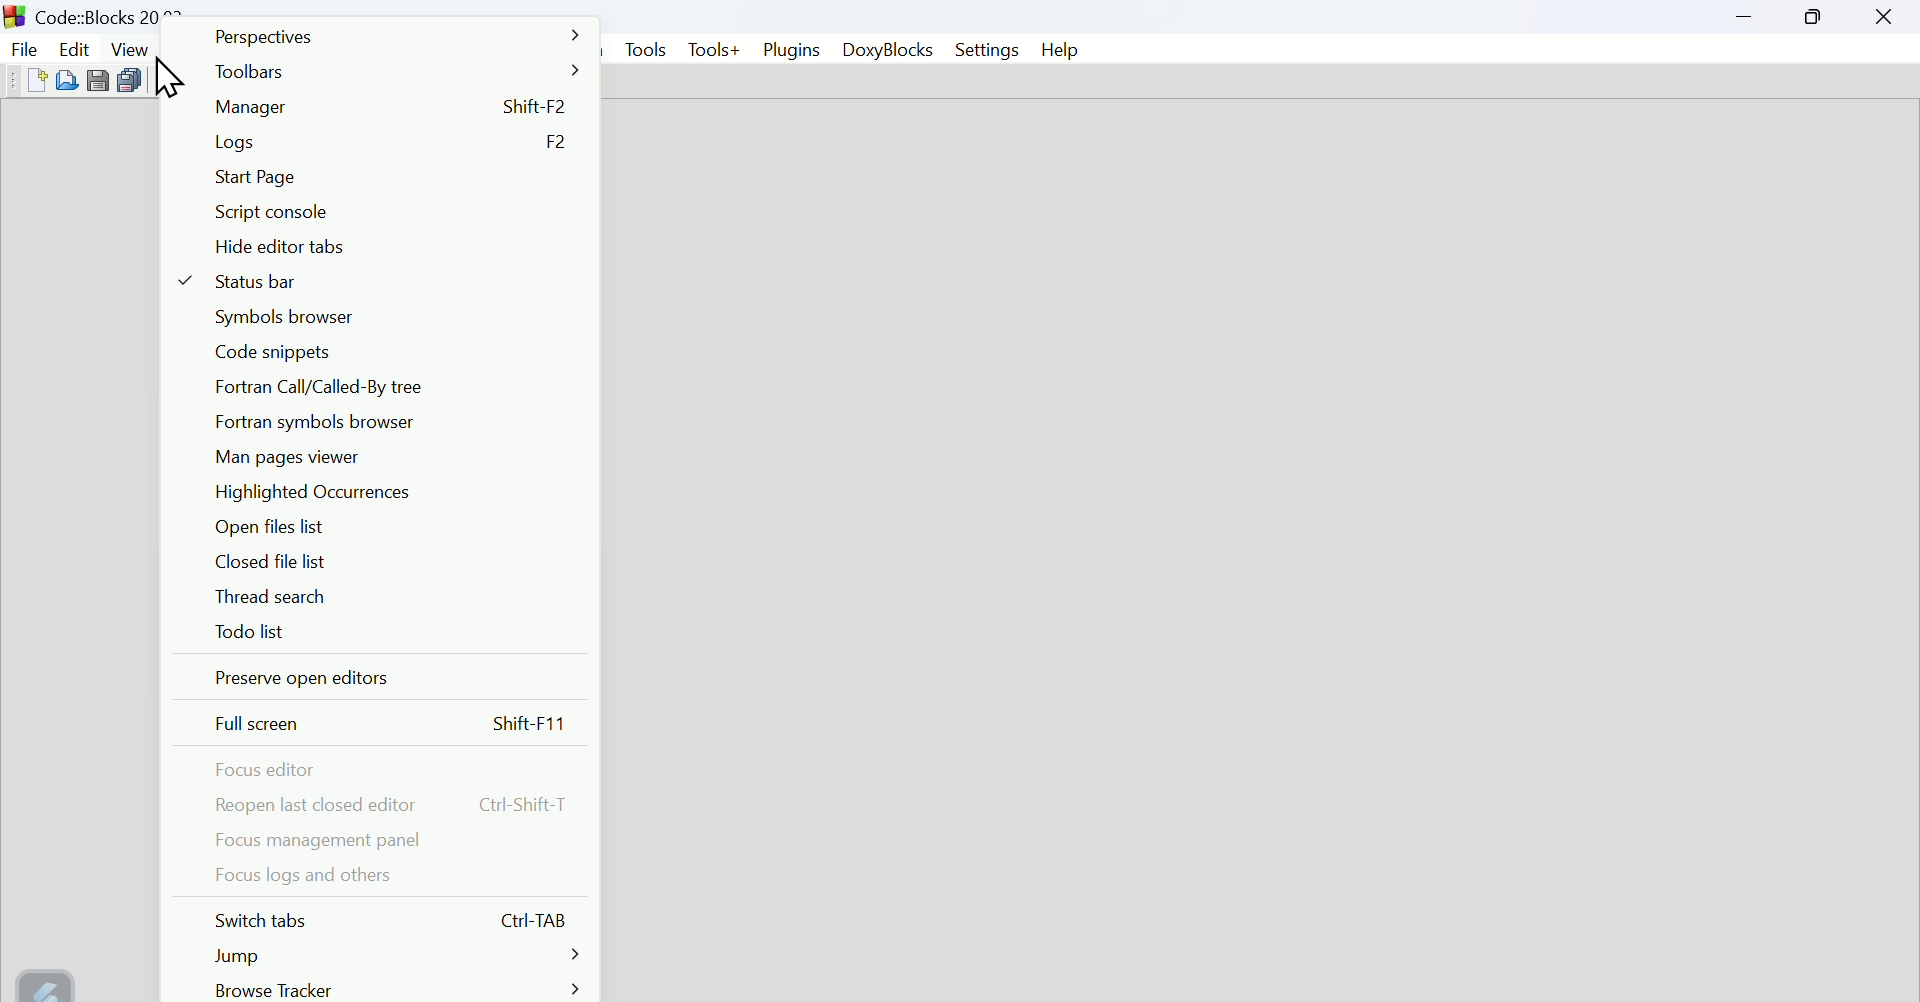  I want to click on minimize, so click(1747, 16).